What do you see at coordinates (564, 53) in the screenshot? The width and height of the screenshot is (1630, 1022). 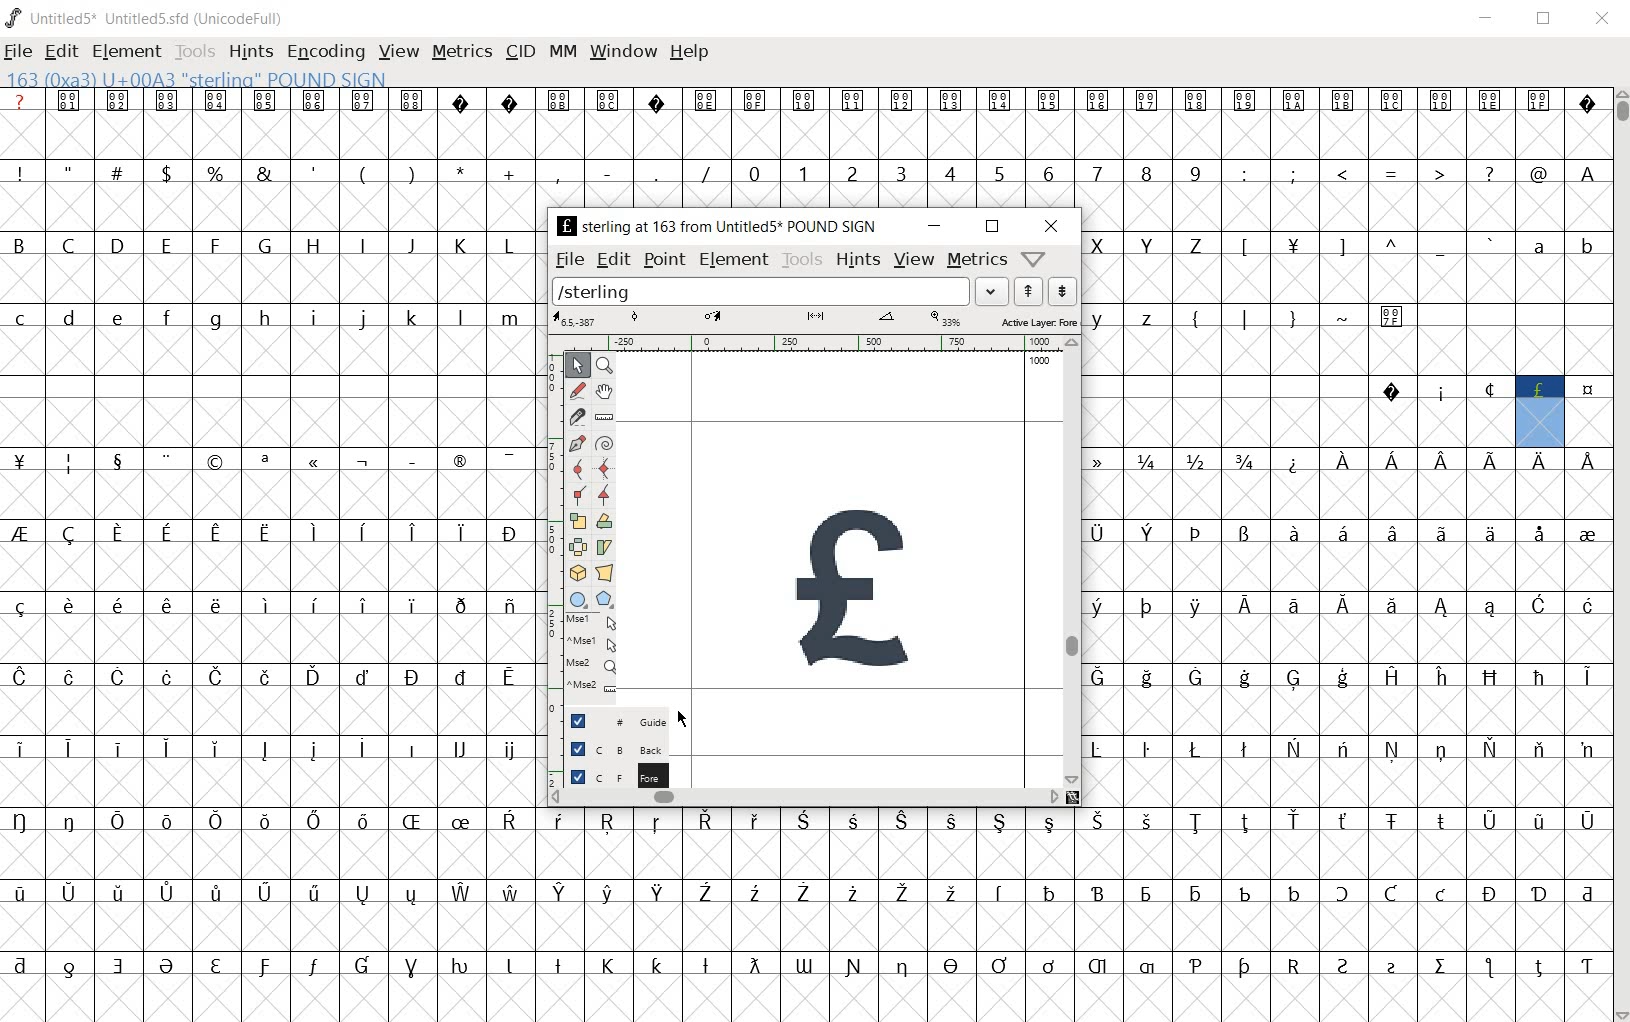 I see `MM` at bounding box center [564, 53].